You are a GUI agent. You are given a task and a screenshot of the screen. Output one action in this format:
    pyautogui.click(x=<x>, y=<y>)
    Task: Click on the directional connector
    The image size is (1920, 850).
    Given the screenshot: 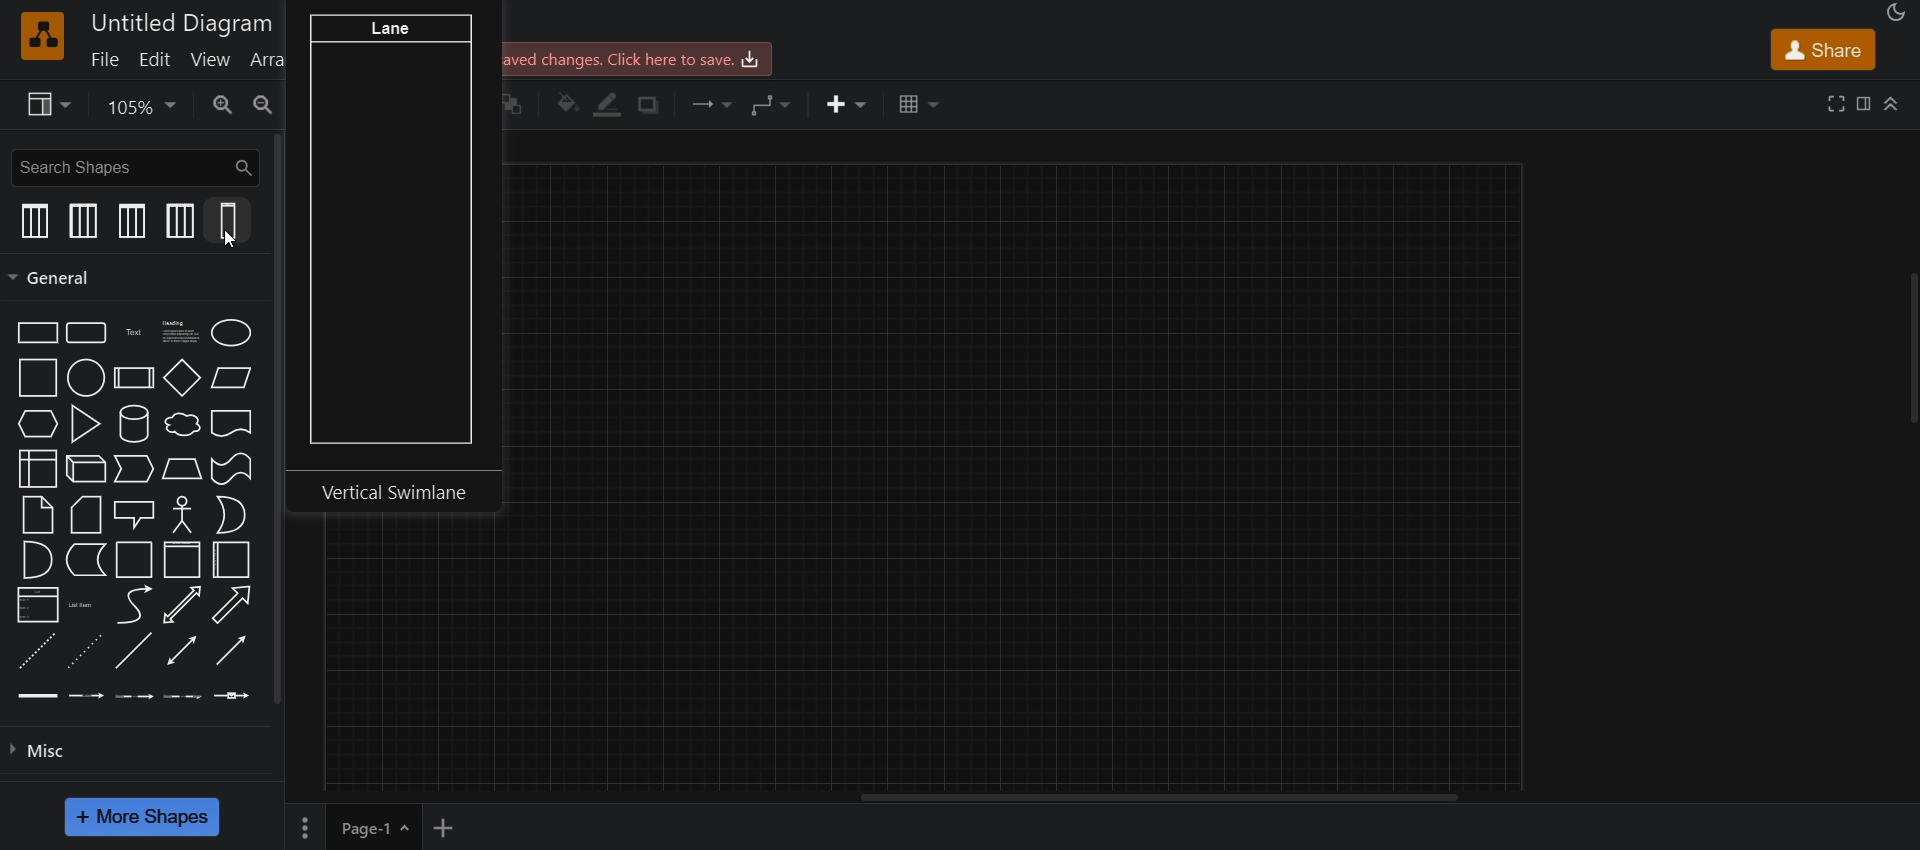 What is the action you would take?
    pyautogui.click(x=235, y=655)
    